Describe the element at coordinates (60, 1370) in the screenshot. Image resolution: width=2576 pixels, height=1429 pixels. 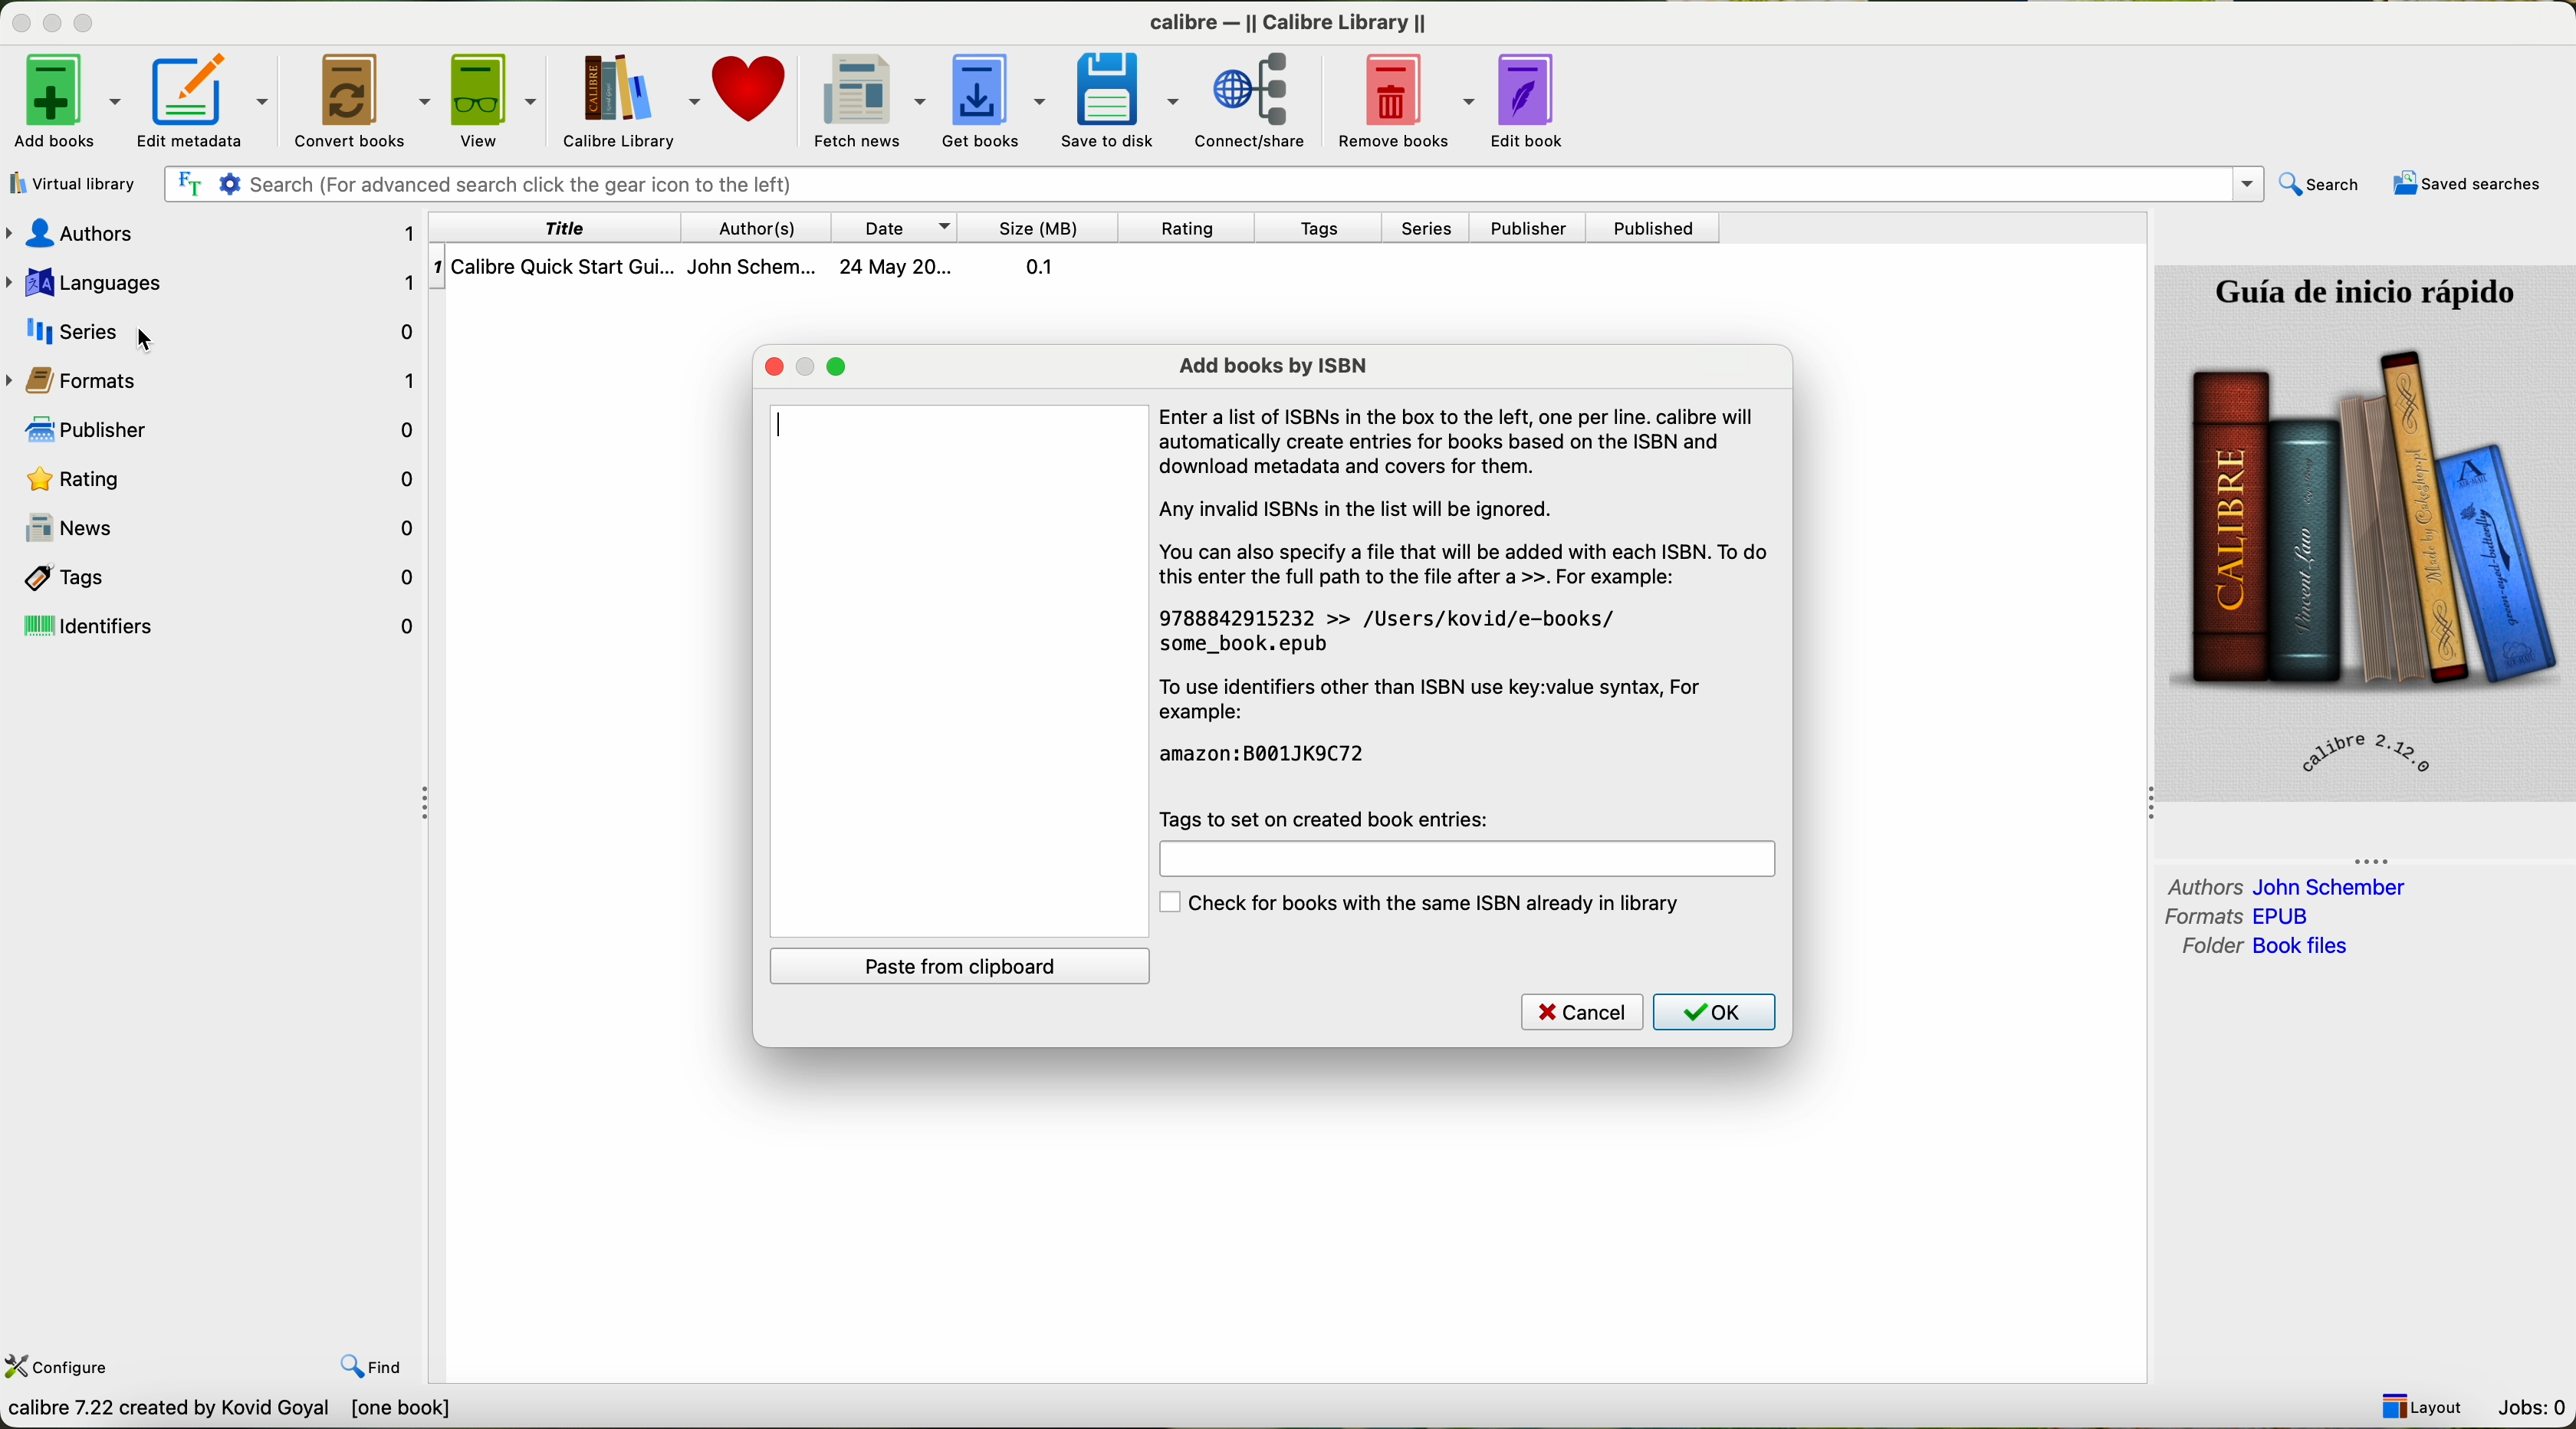
I see `configure` at that location.